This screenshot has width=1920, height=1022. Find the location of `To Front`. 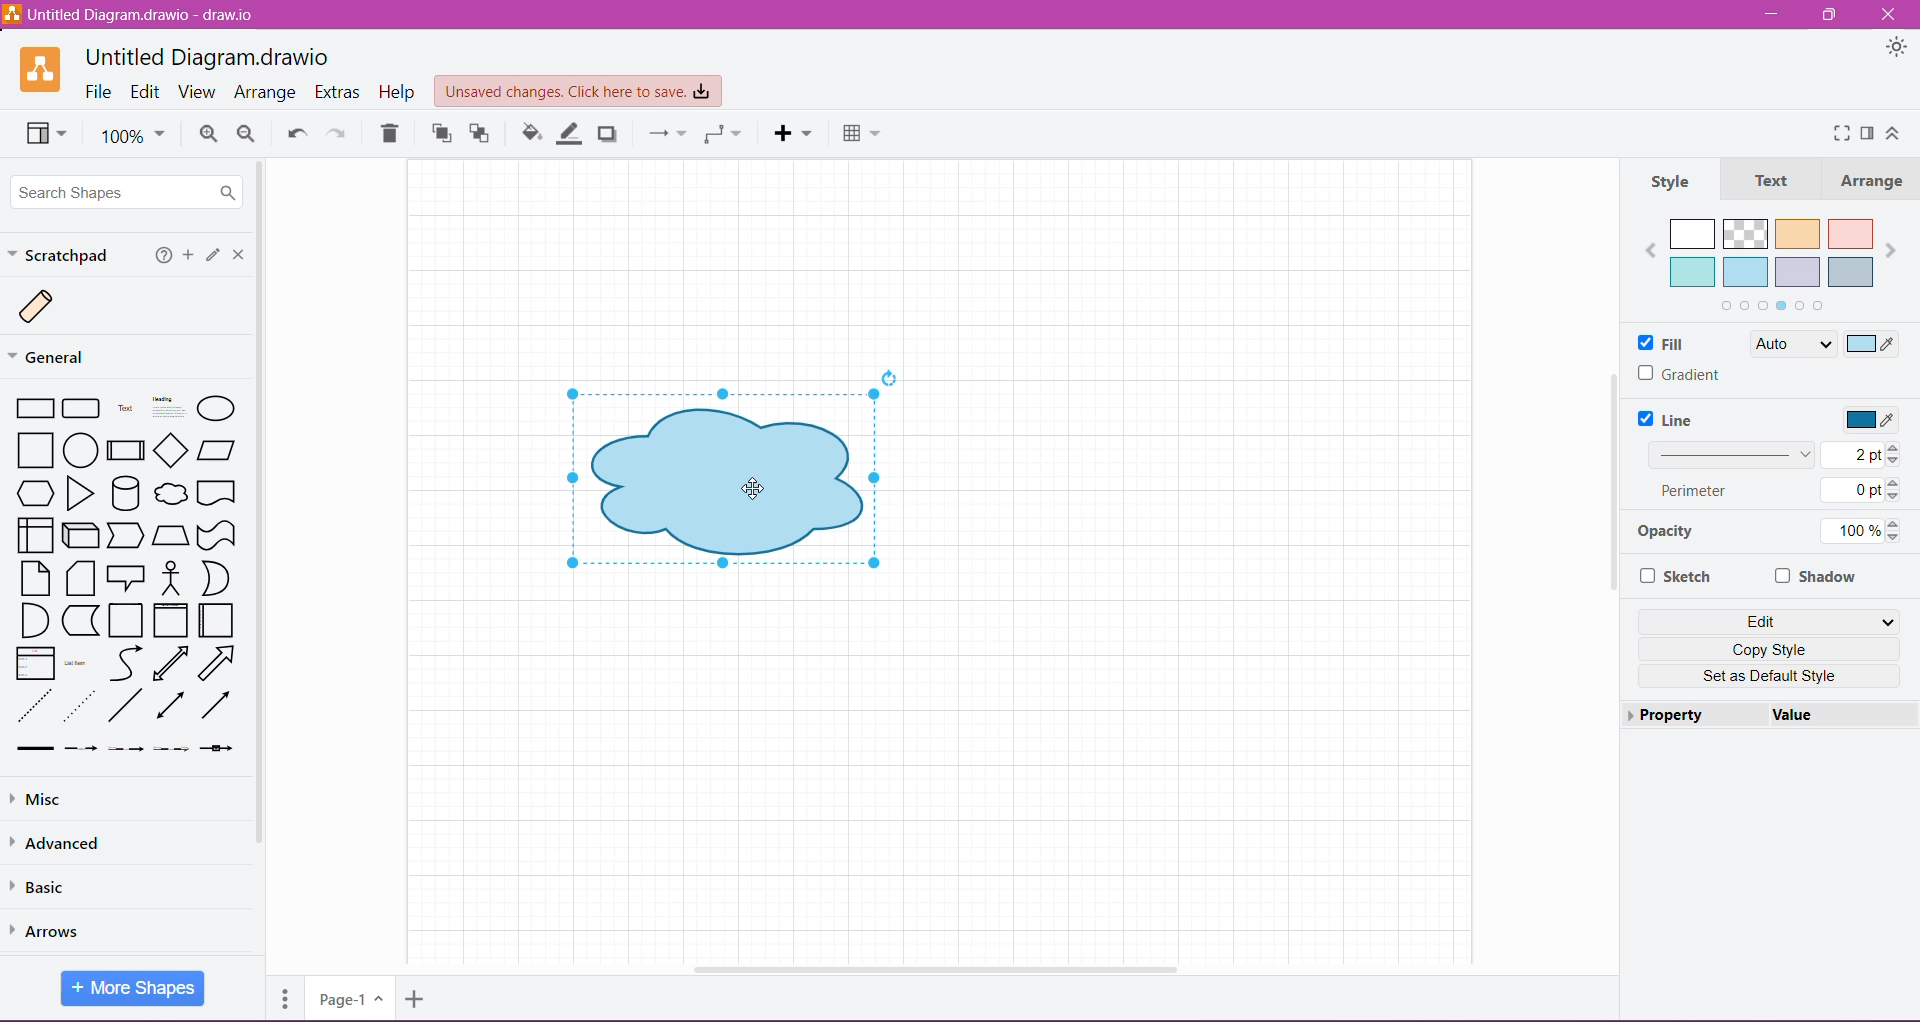

To Front is located at coordinates (440, 135).